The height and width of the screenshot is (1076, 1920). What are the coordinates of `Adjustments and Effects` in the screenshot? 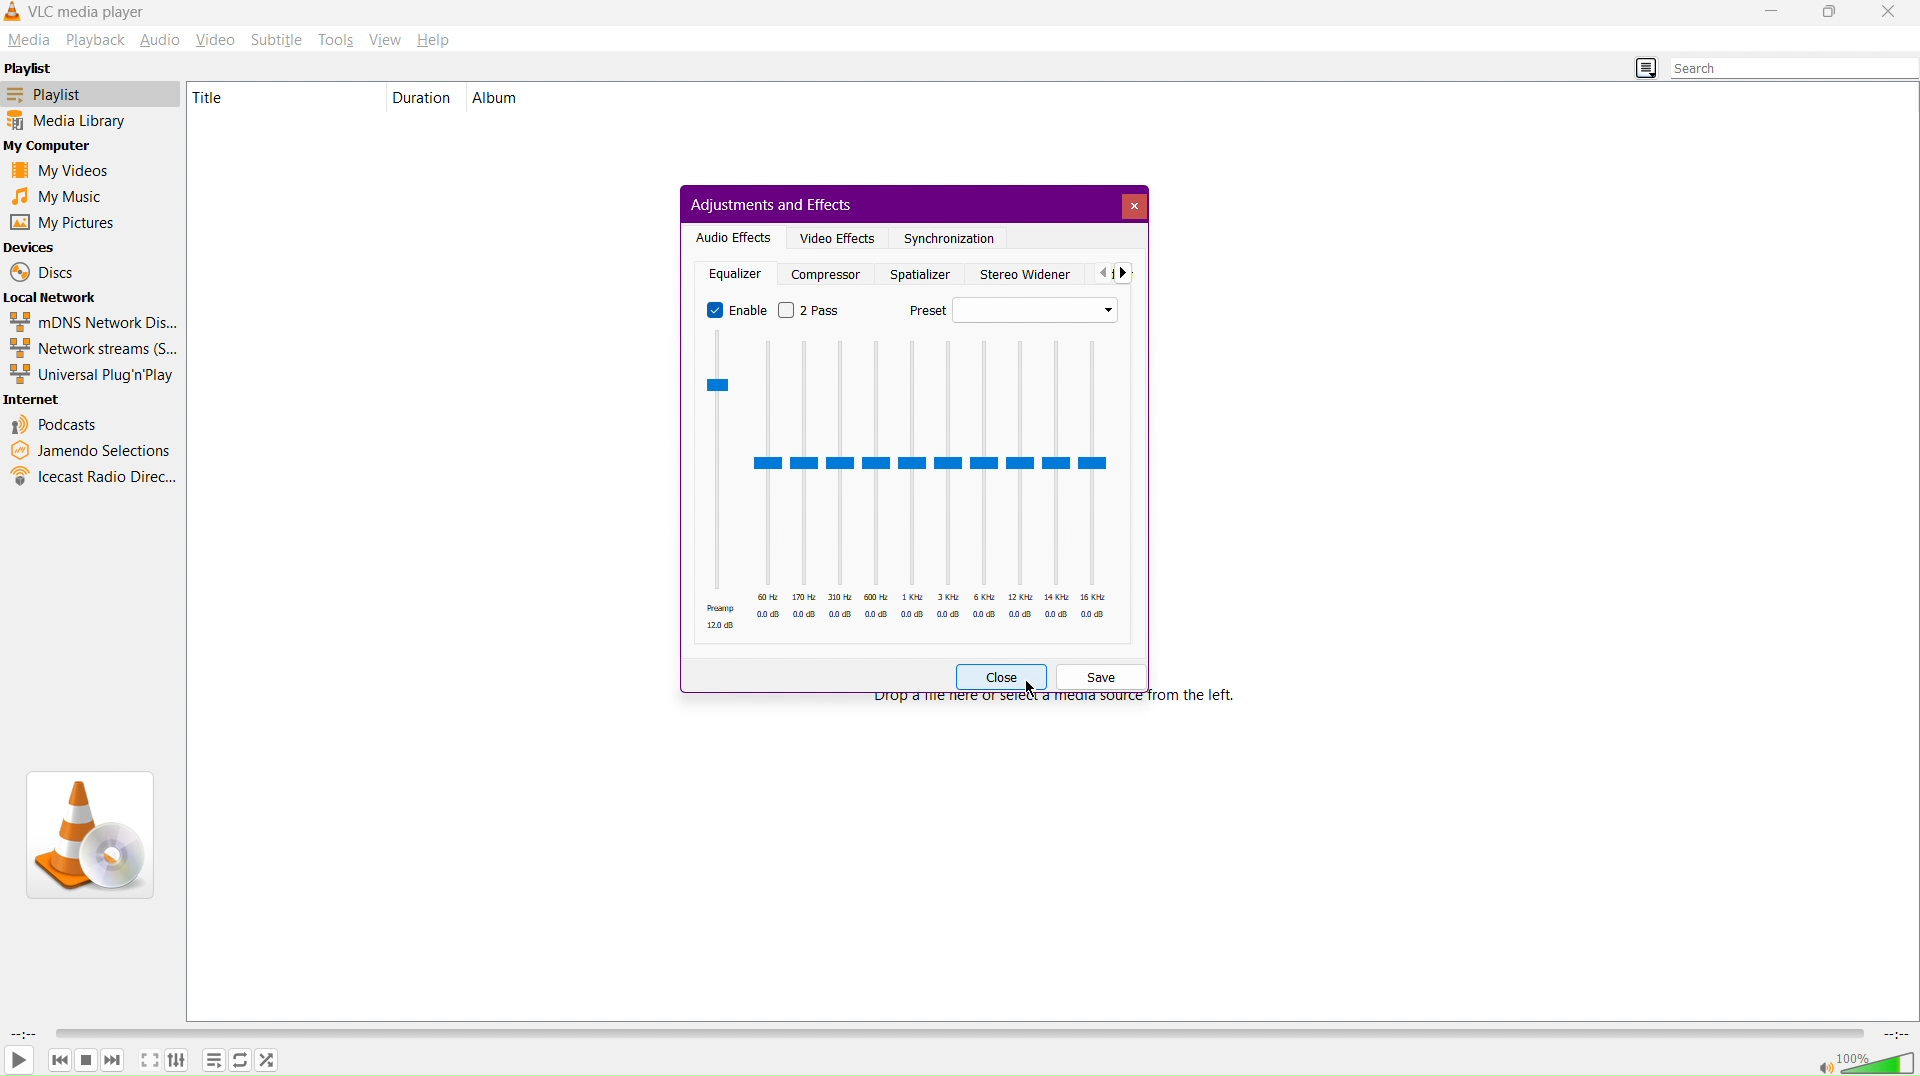 It's located at (779, 205).